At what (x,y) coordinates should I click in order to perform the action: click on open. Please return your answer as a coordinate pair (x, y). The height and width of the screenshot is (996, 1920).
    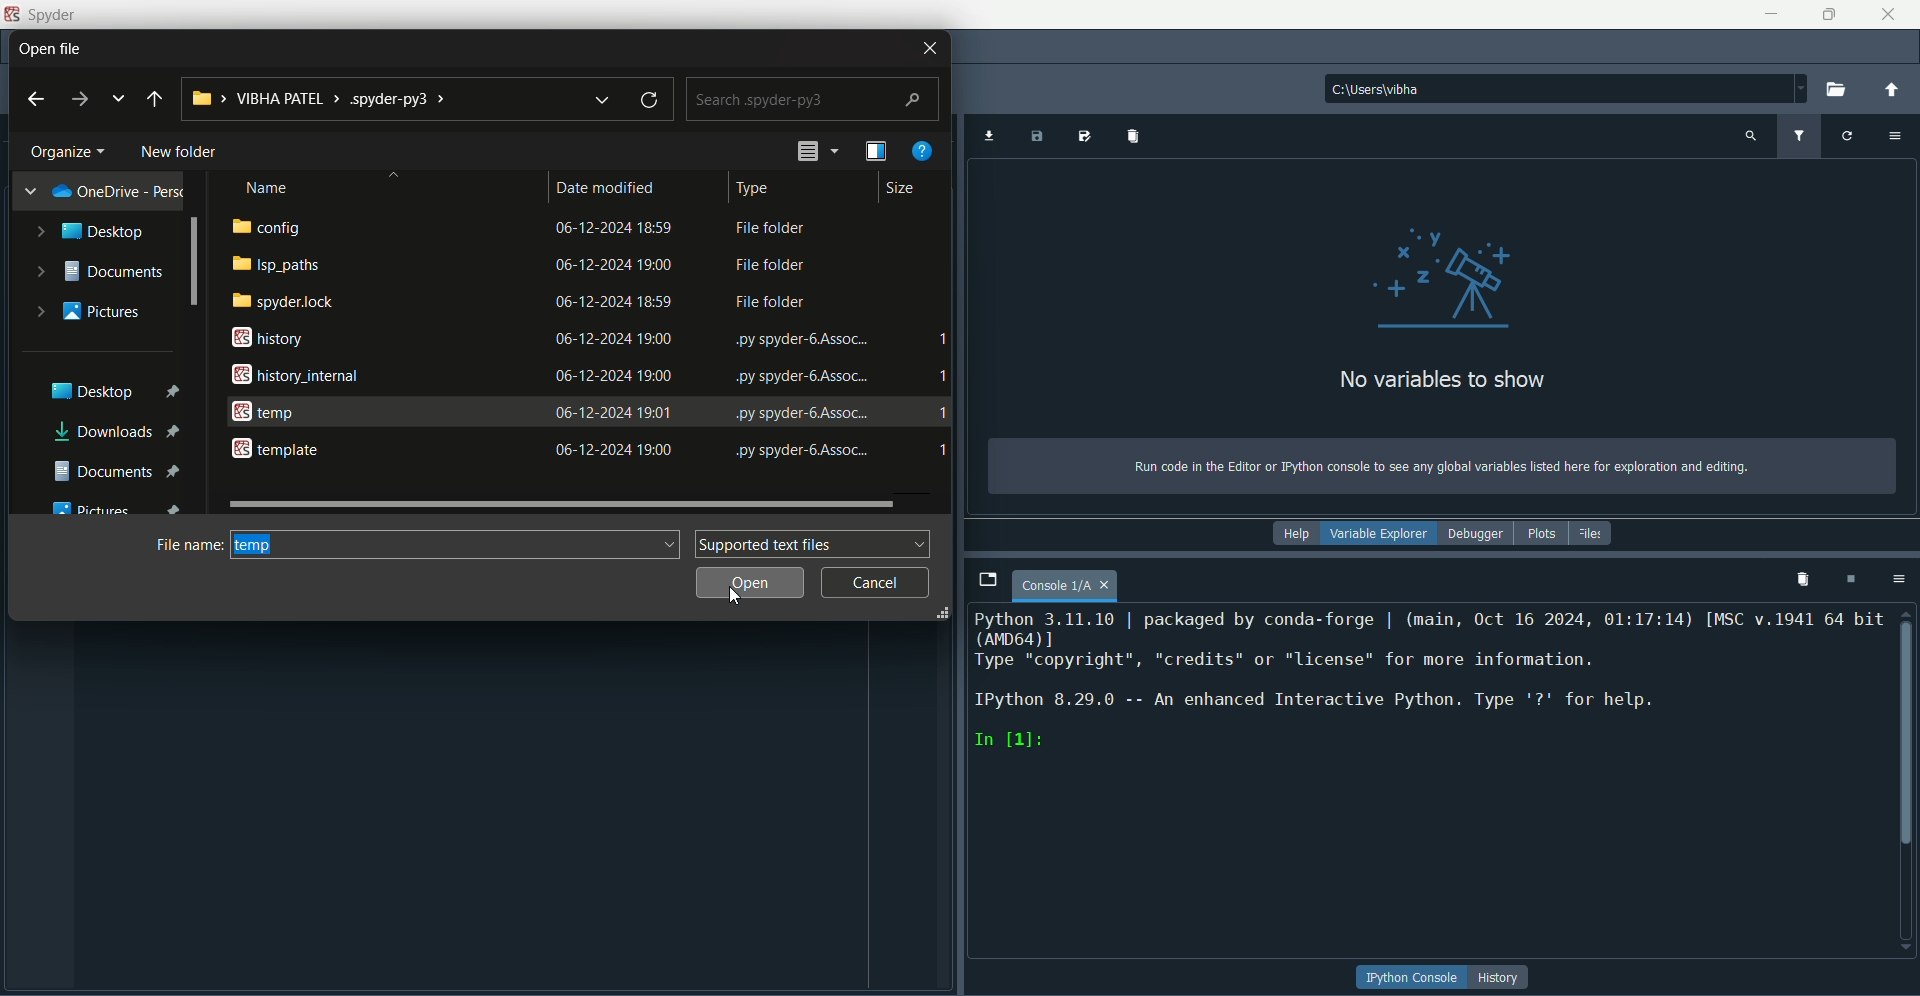
    Looking at the image, I should click on (752, 583).